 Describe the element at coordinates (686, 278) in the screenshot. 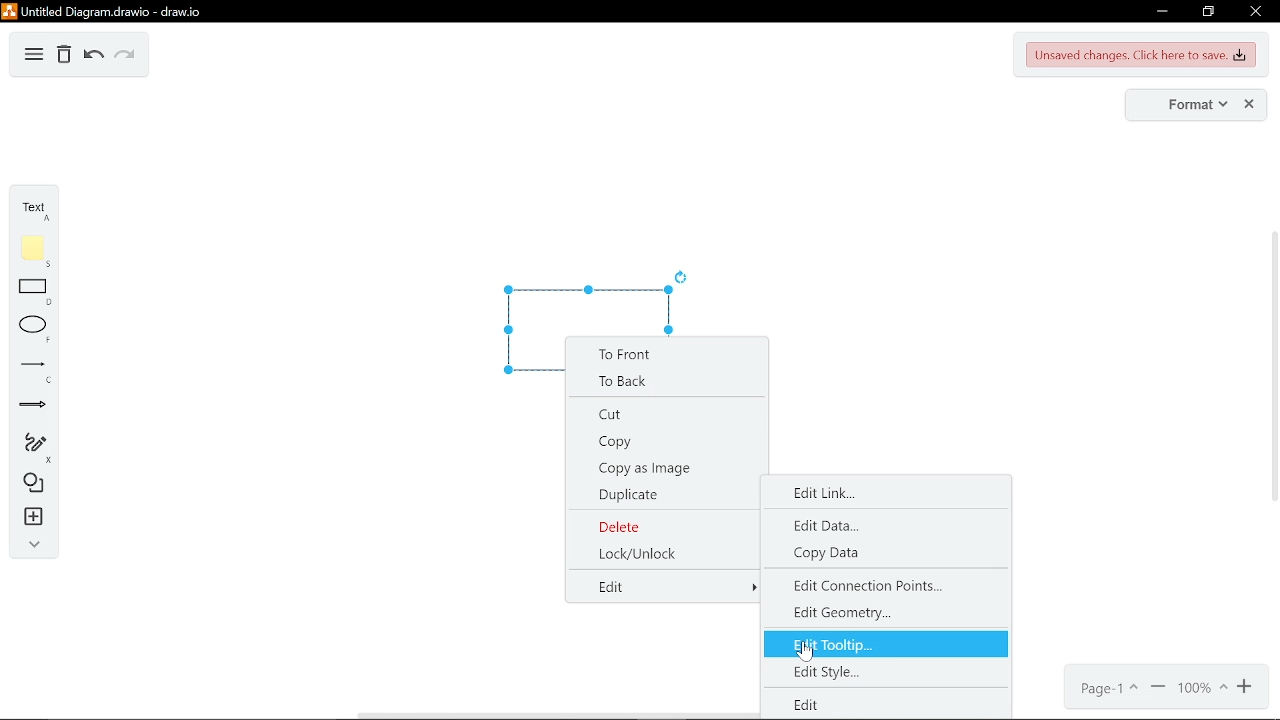

I see `rotate current diagram` at that location.